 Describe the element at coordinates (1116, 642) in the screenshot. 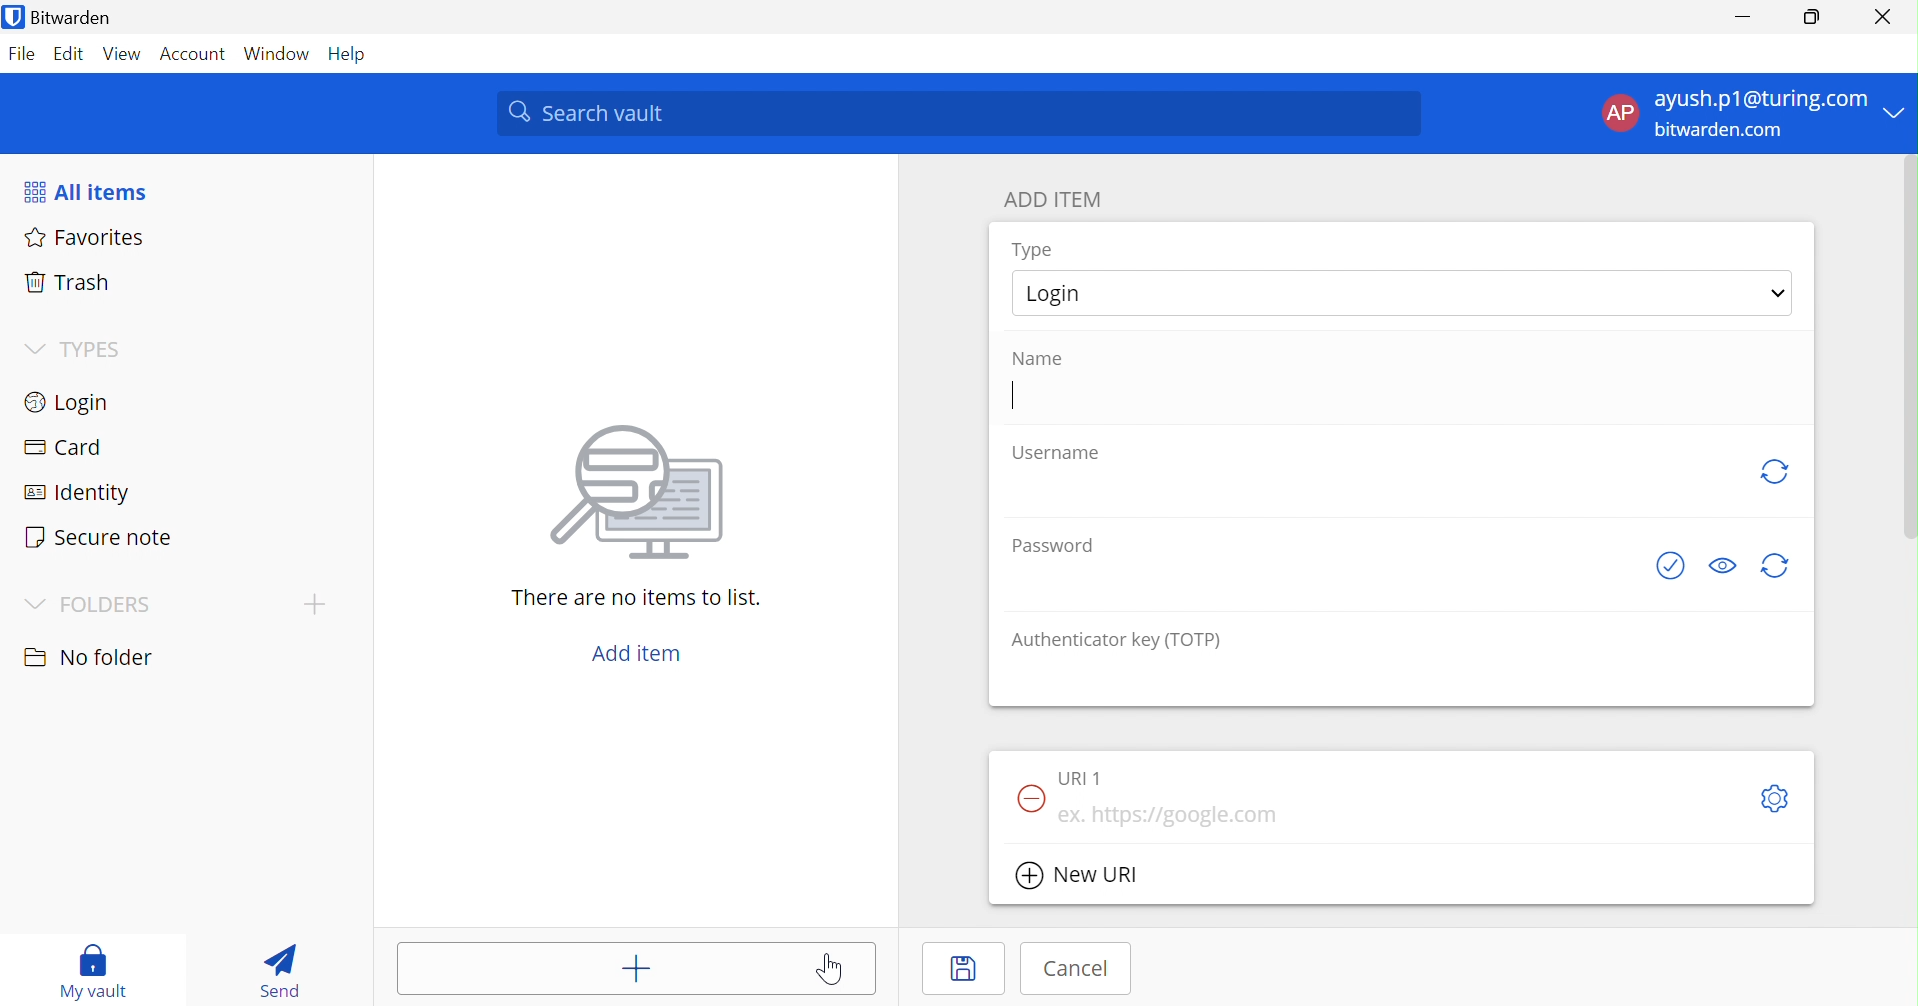

I see `Authentication key (TOTP)` at that location.